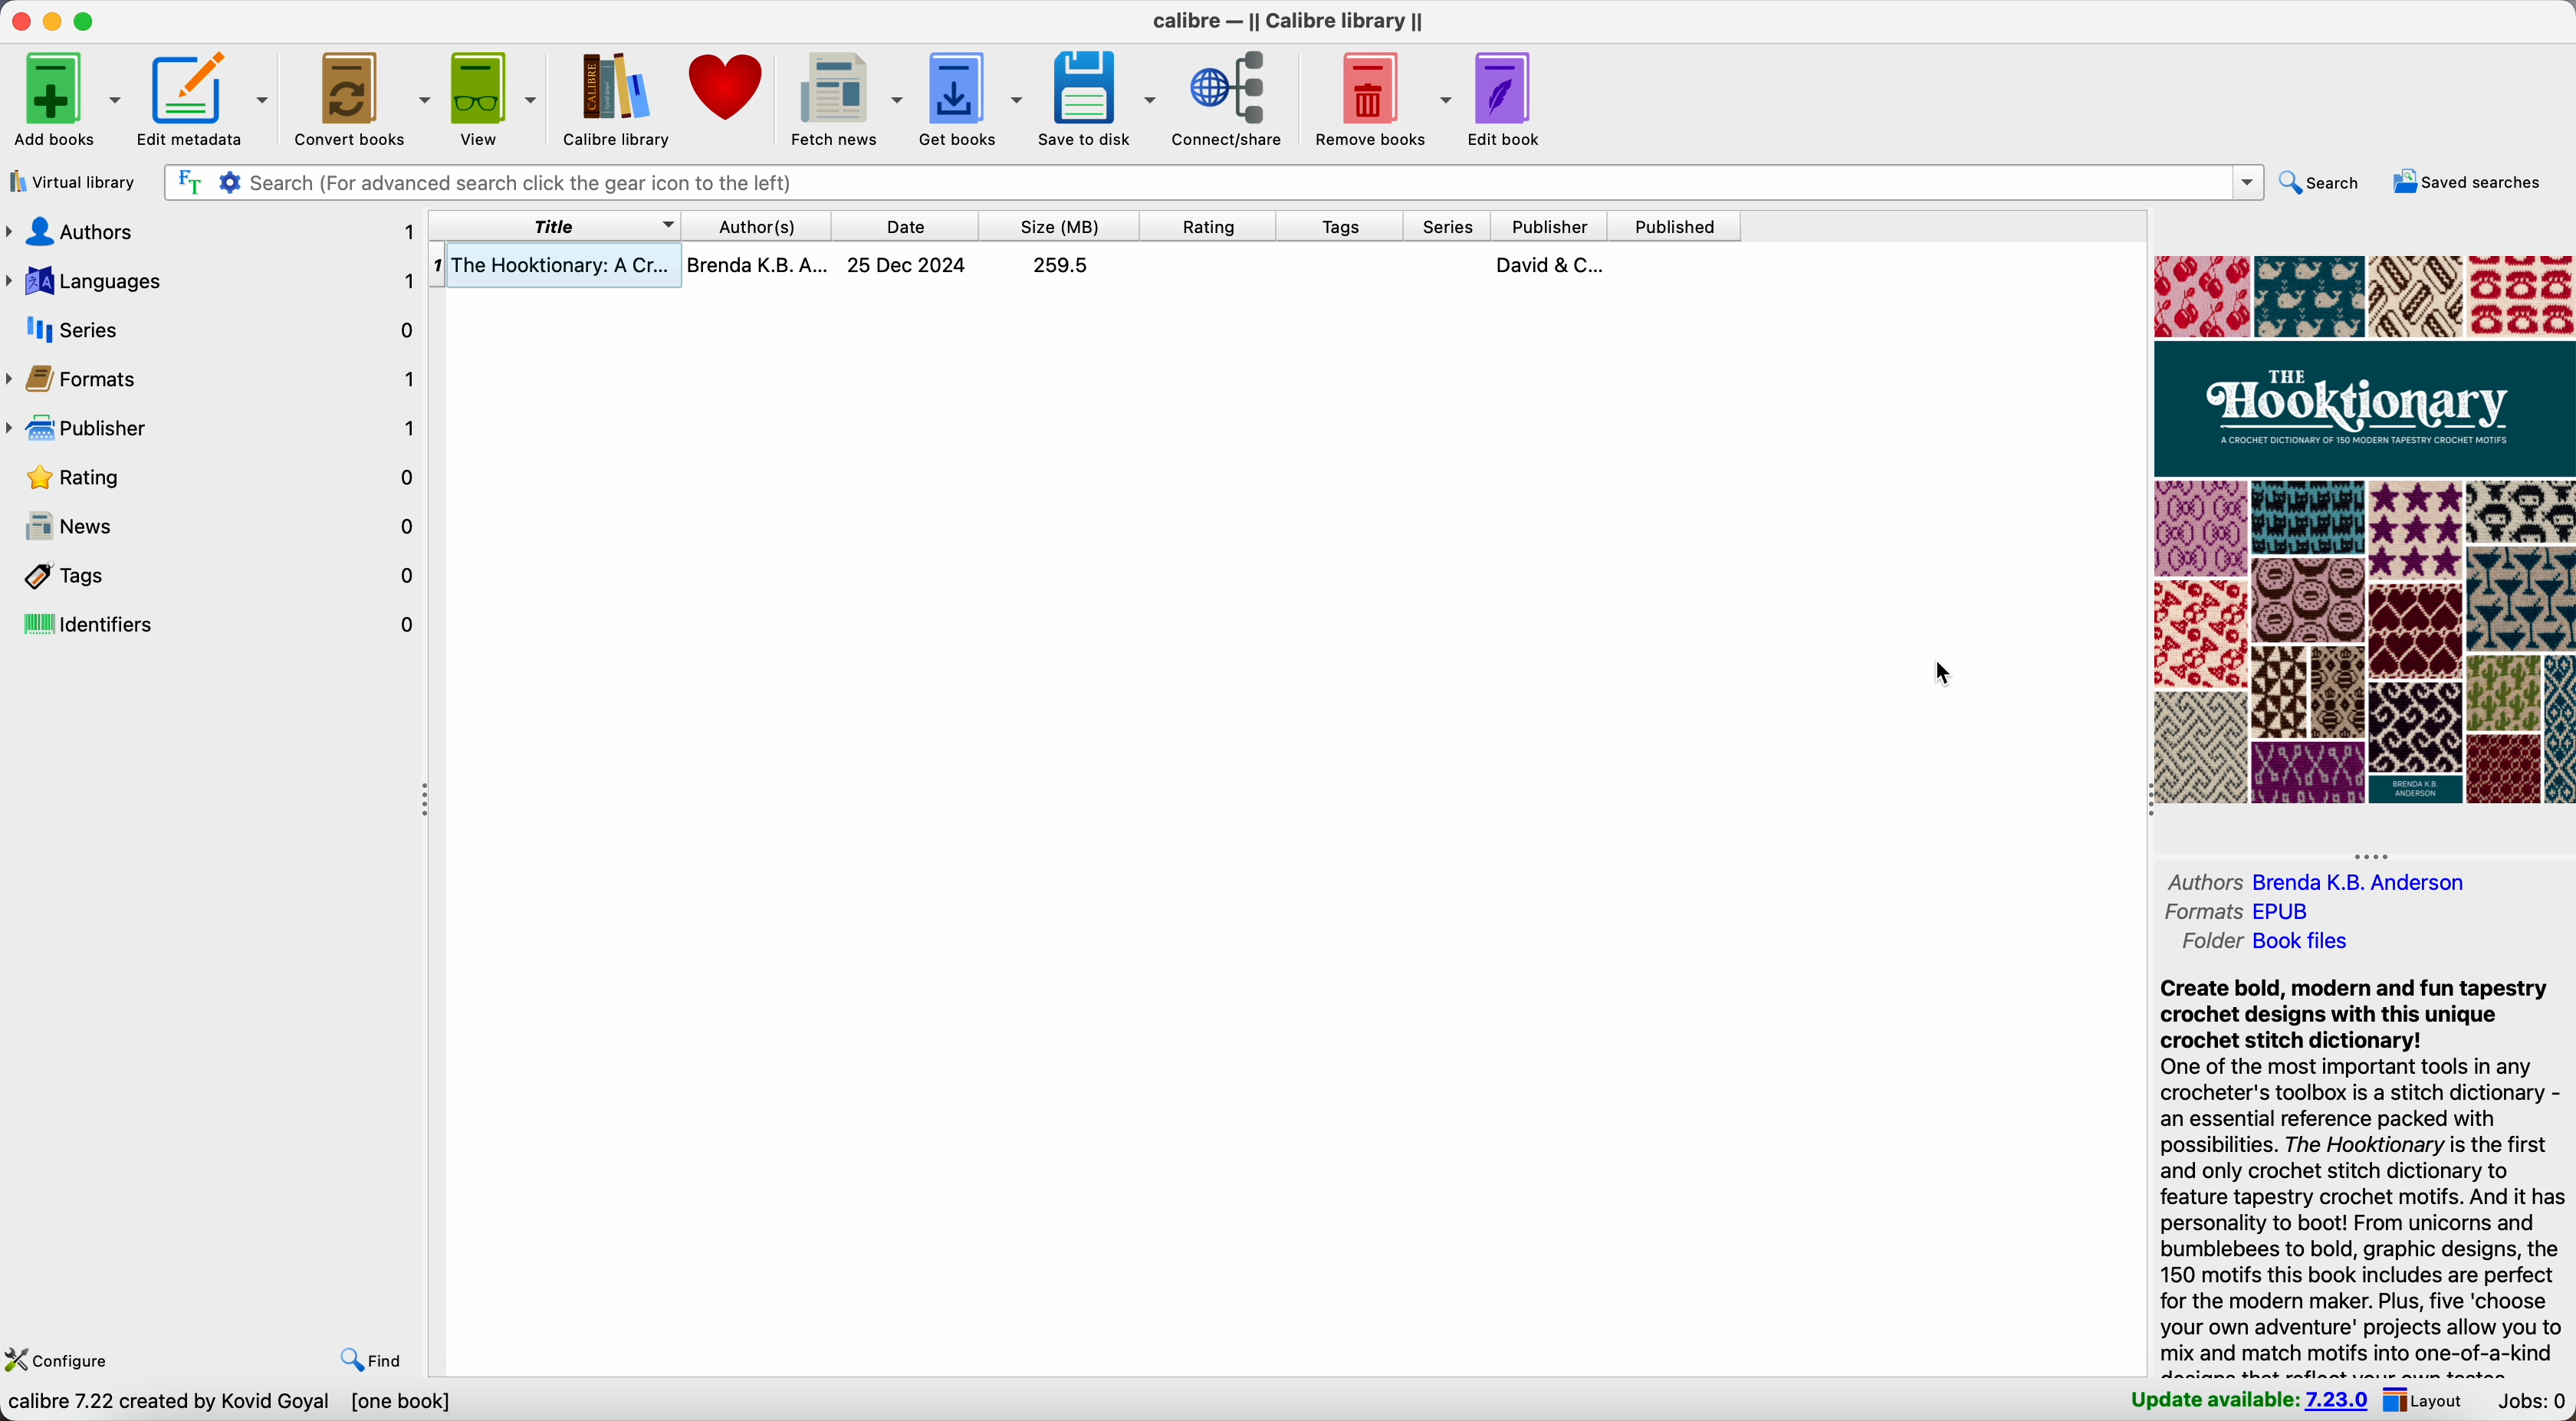 Image resolution: width=2576 pixels, height=1421 pixels. Describe the element at coordinates (2468, 182) in the screenshot. I see `saved searches` at that location.